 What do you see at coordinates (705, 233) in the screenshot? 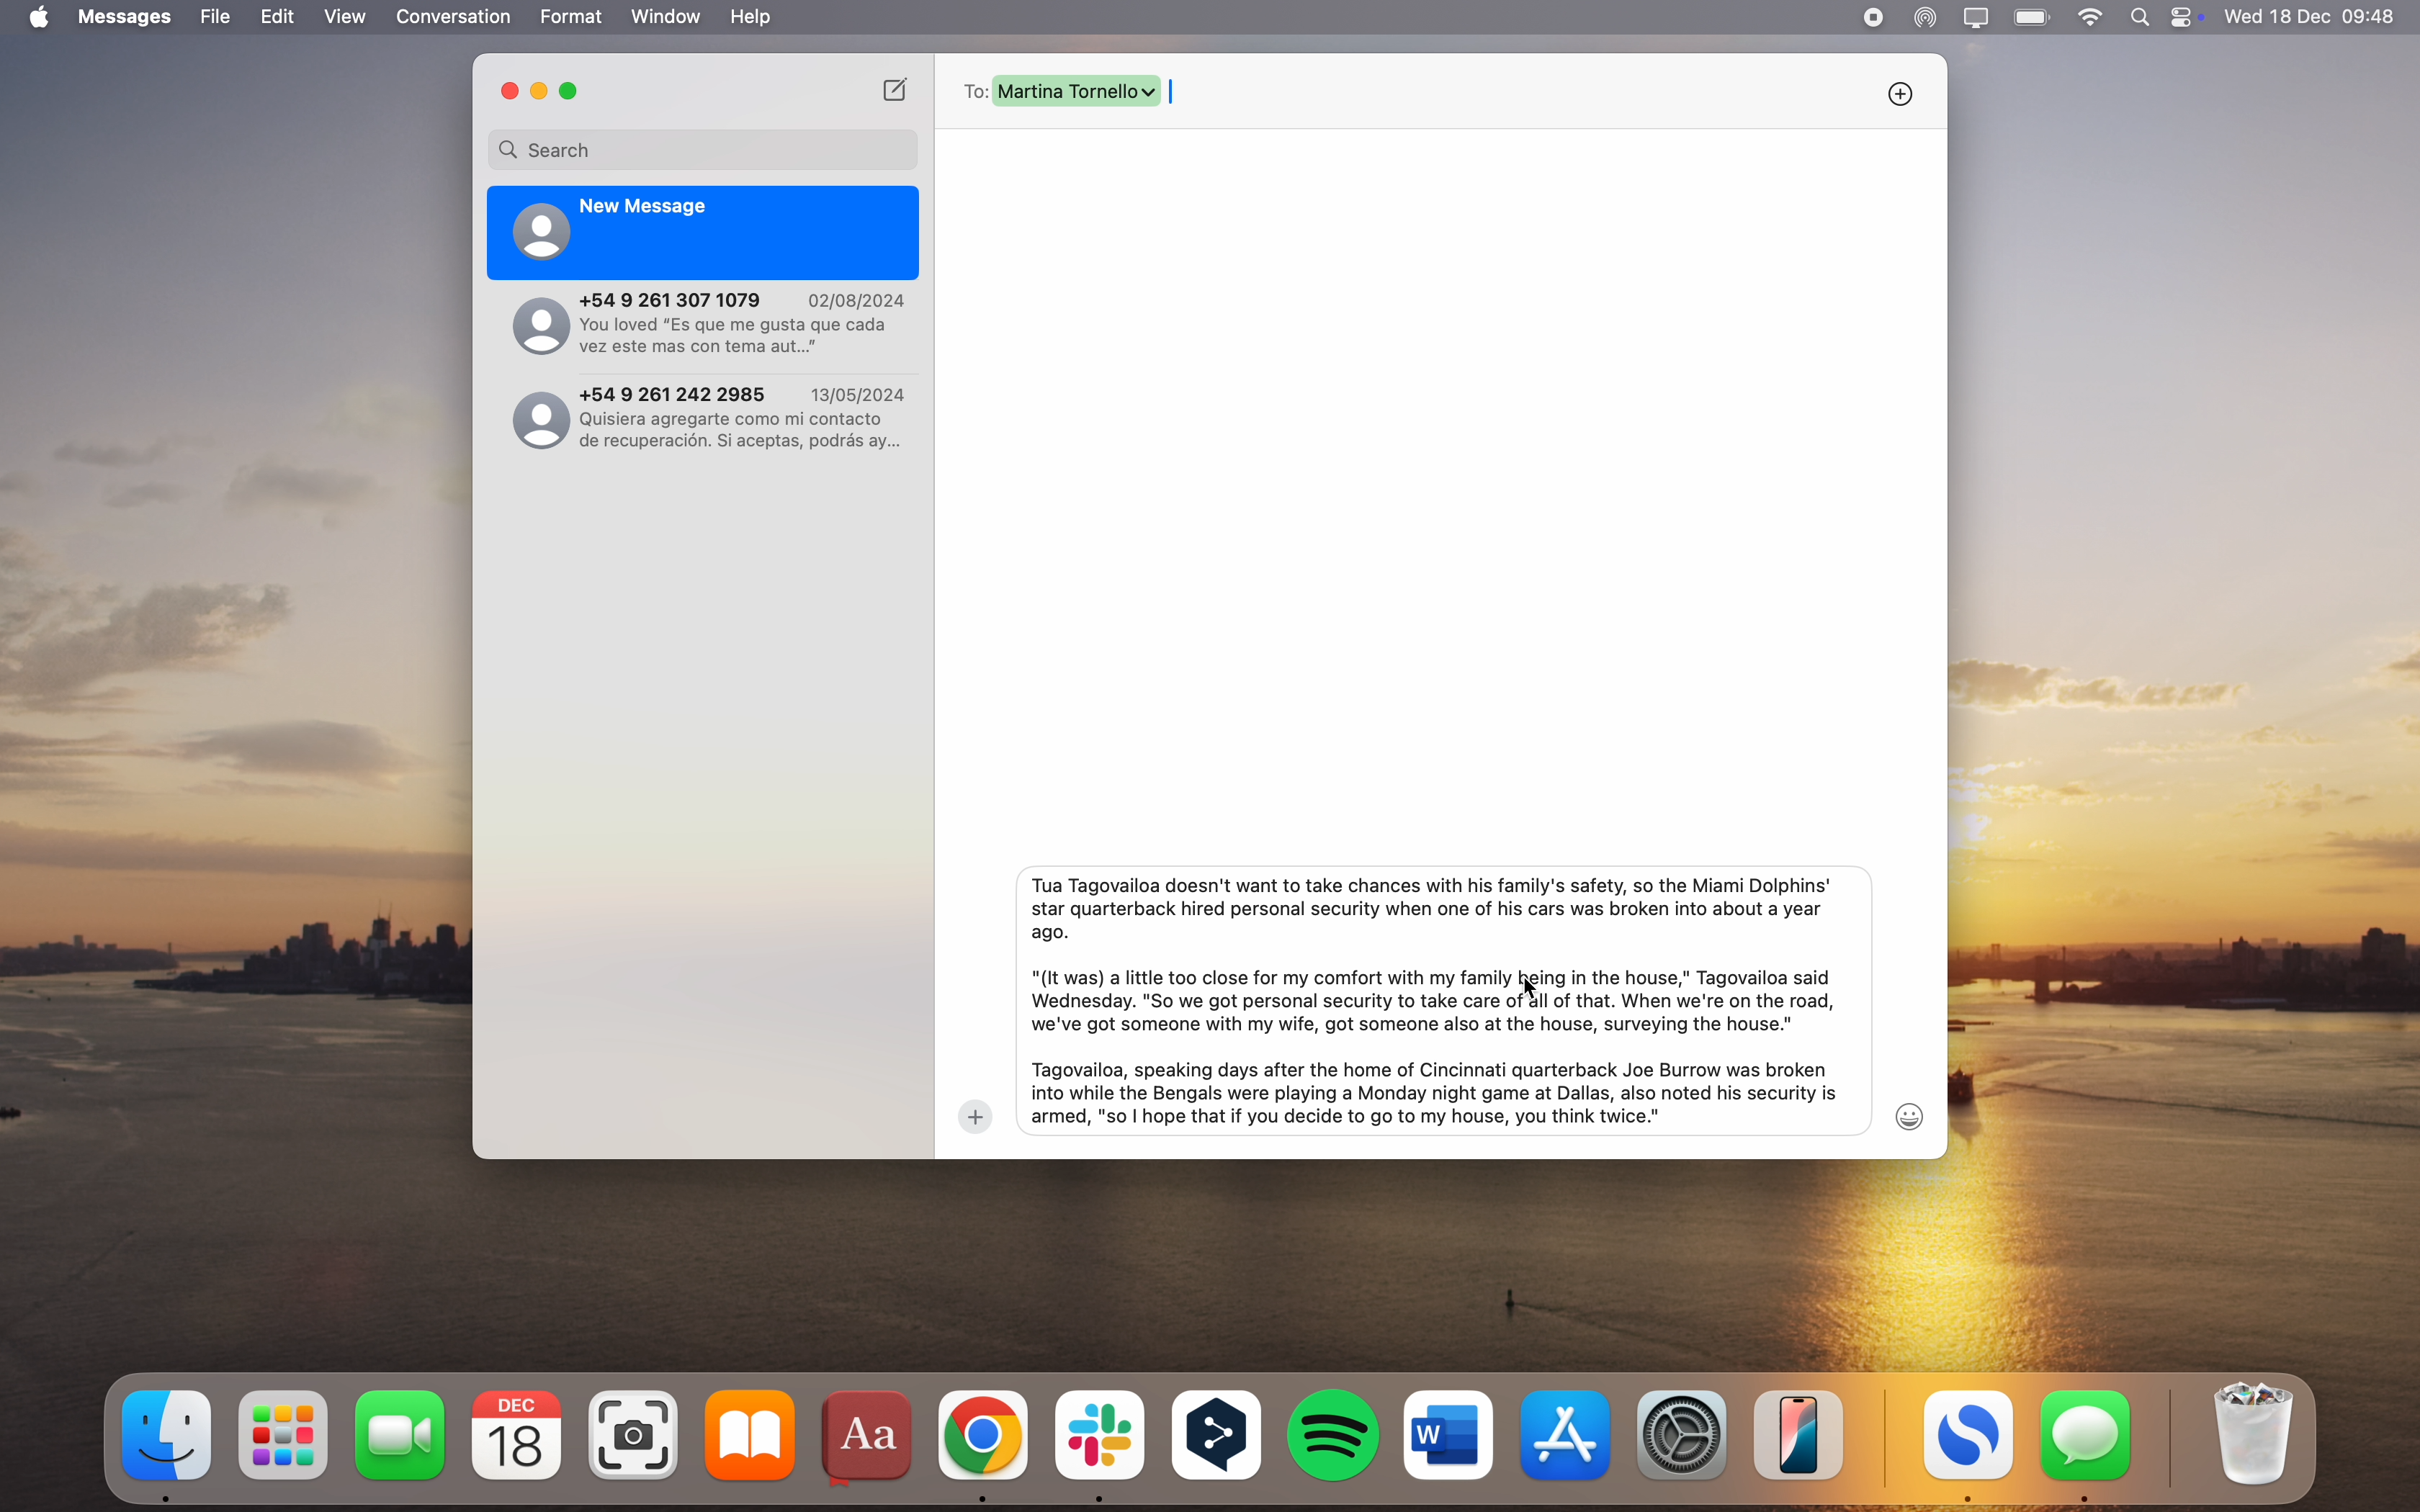
I see `new message` at bounding box center [705, 233].